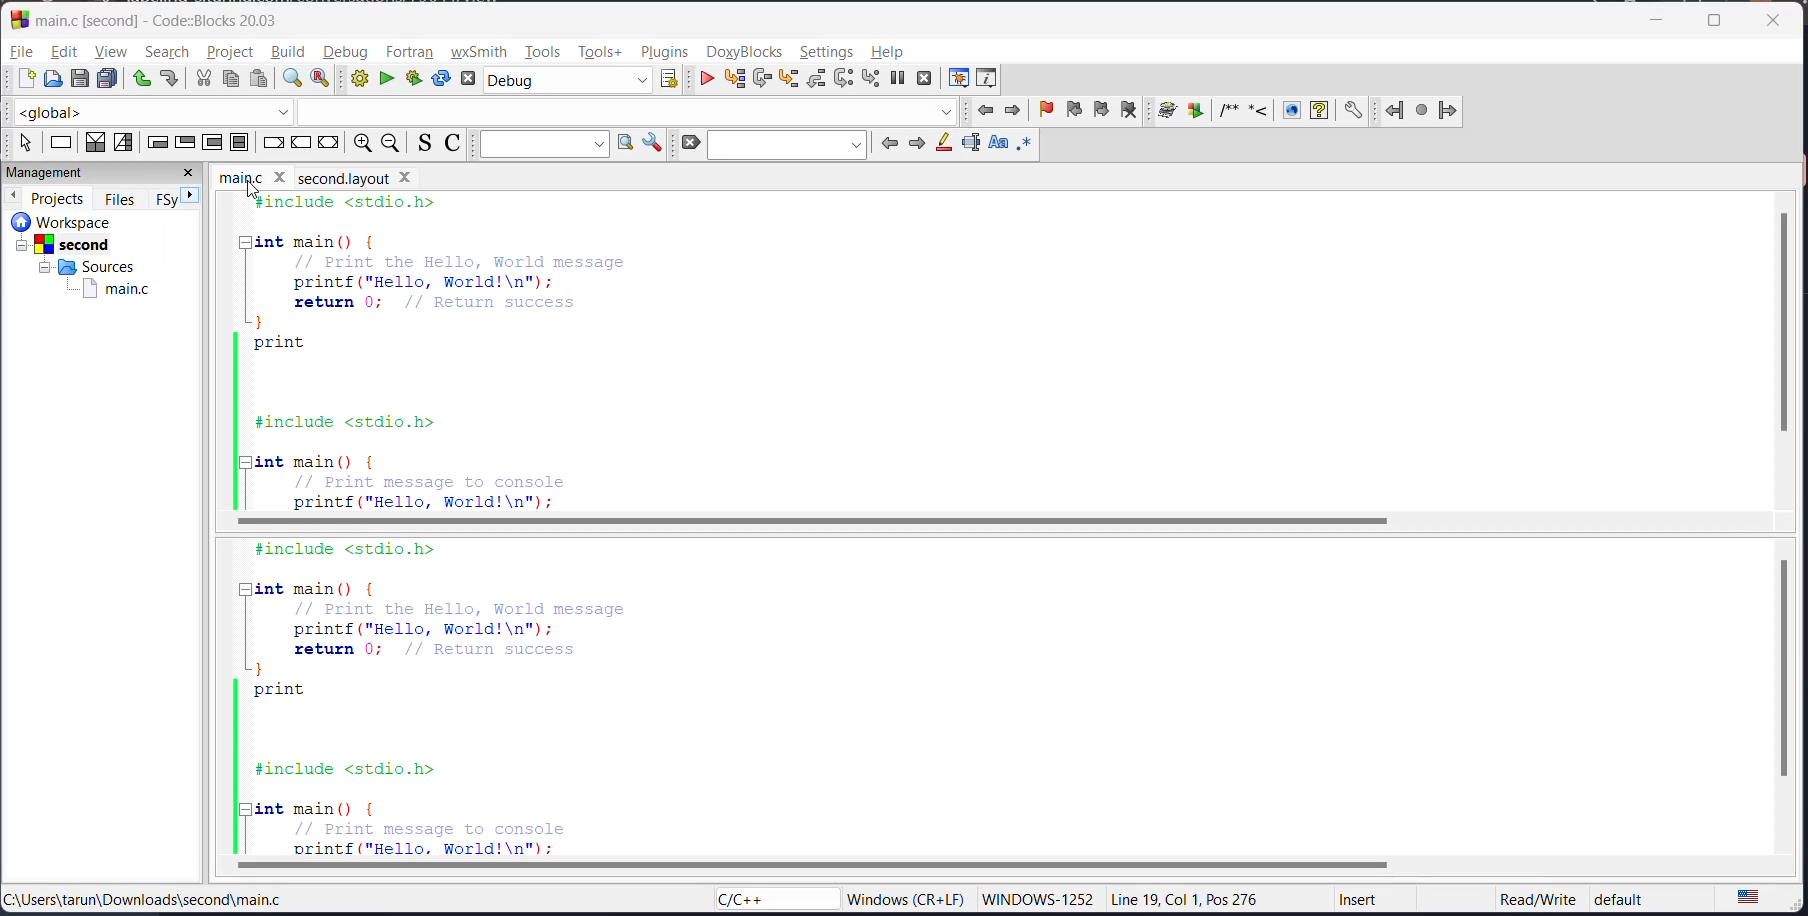  Describe the element at coordinates (63, 221) in the screenshot. I see `workspace` at that location.